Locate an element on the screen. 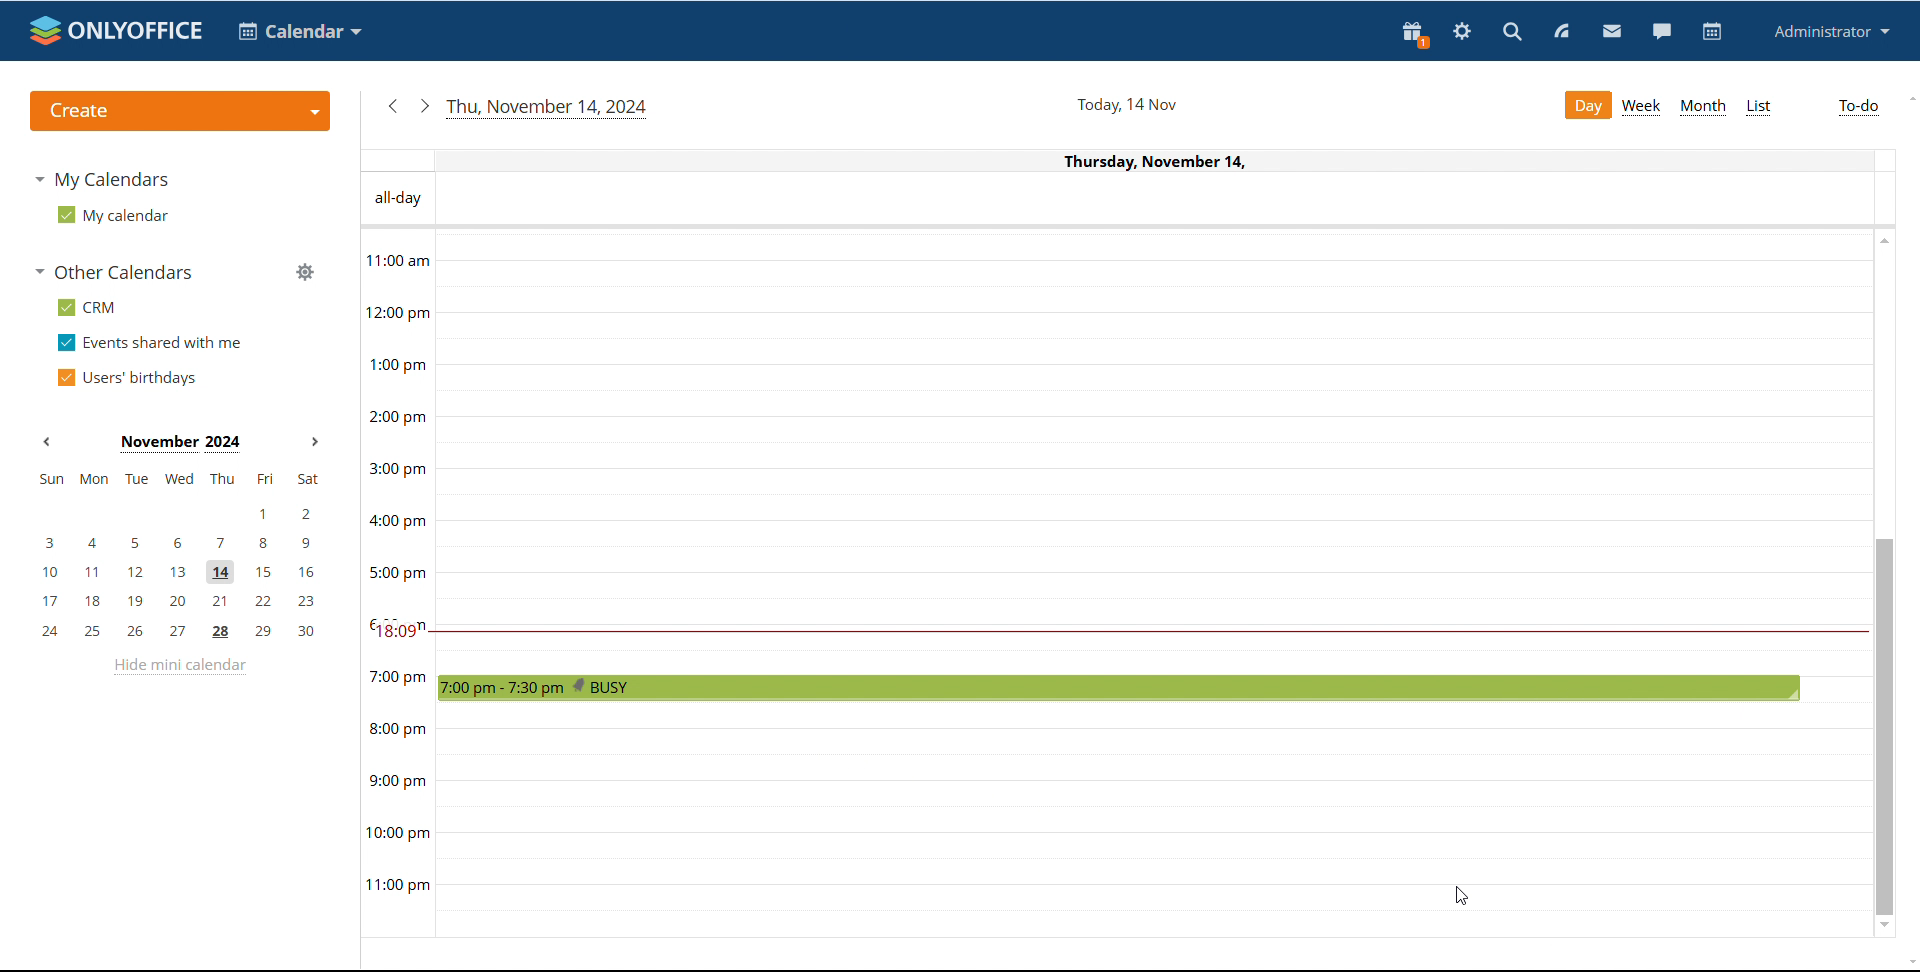 This screenshot has height=972, width=1920. scroll down is located at coordinates (1908, 964).